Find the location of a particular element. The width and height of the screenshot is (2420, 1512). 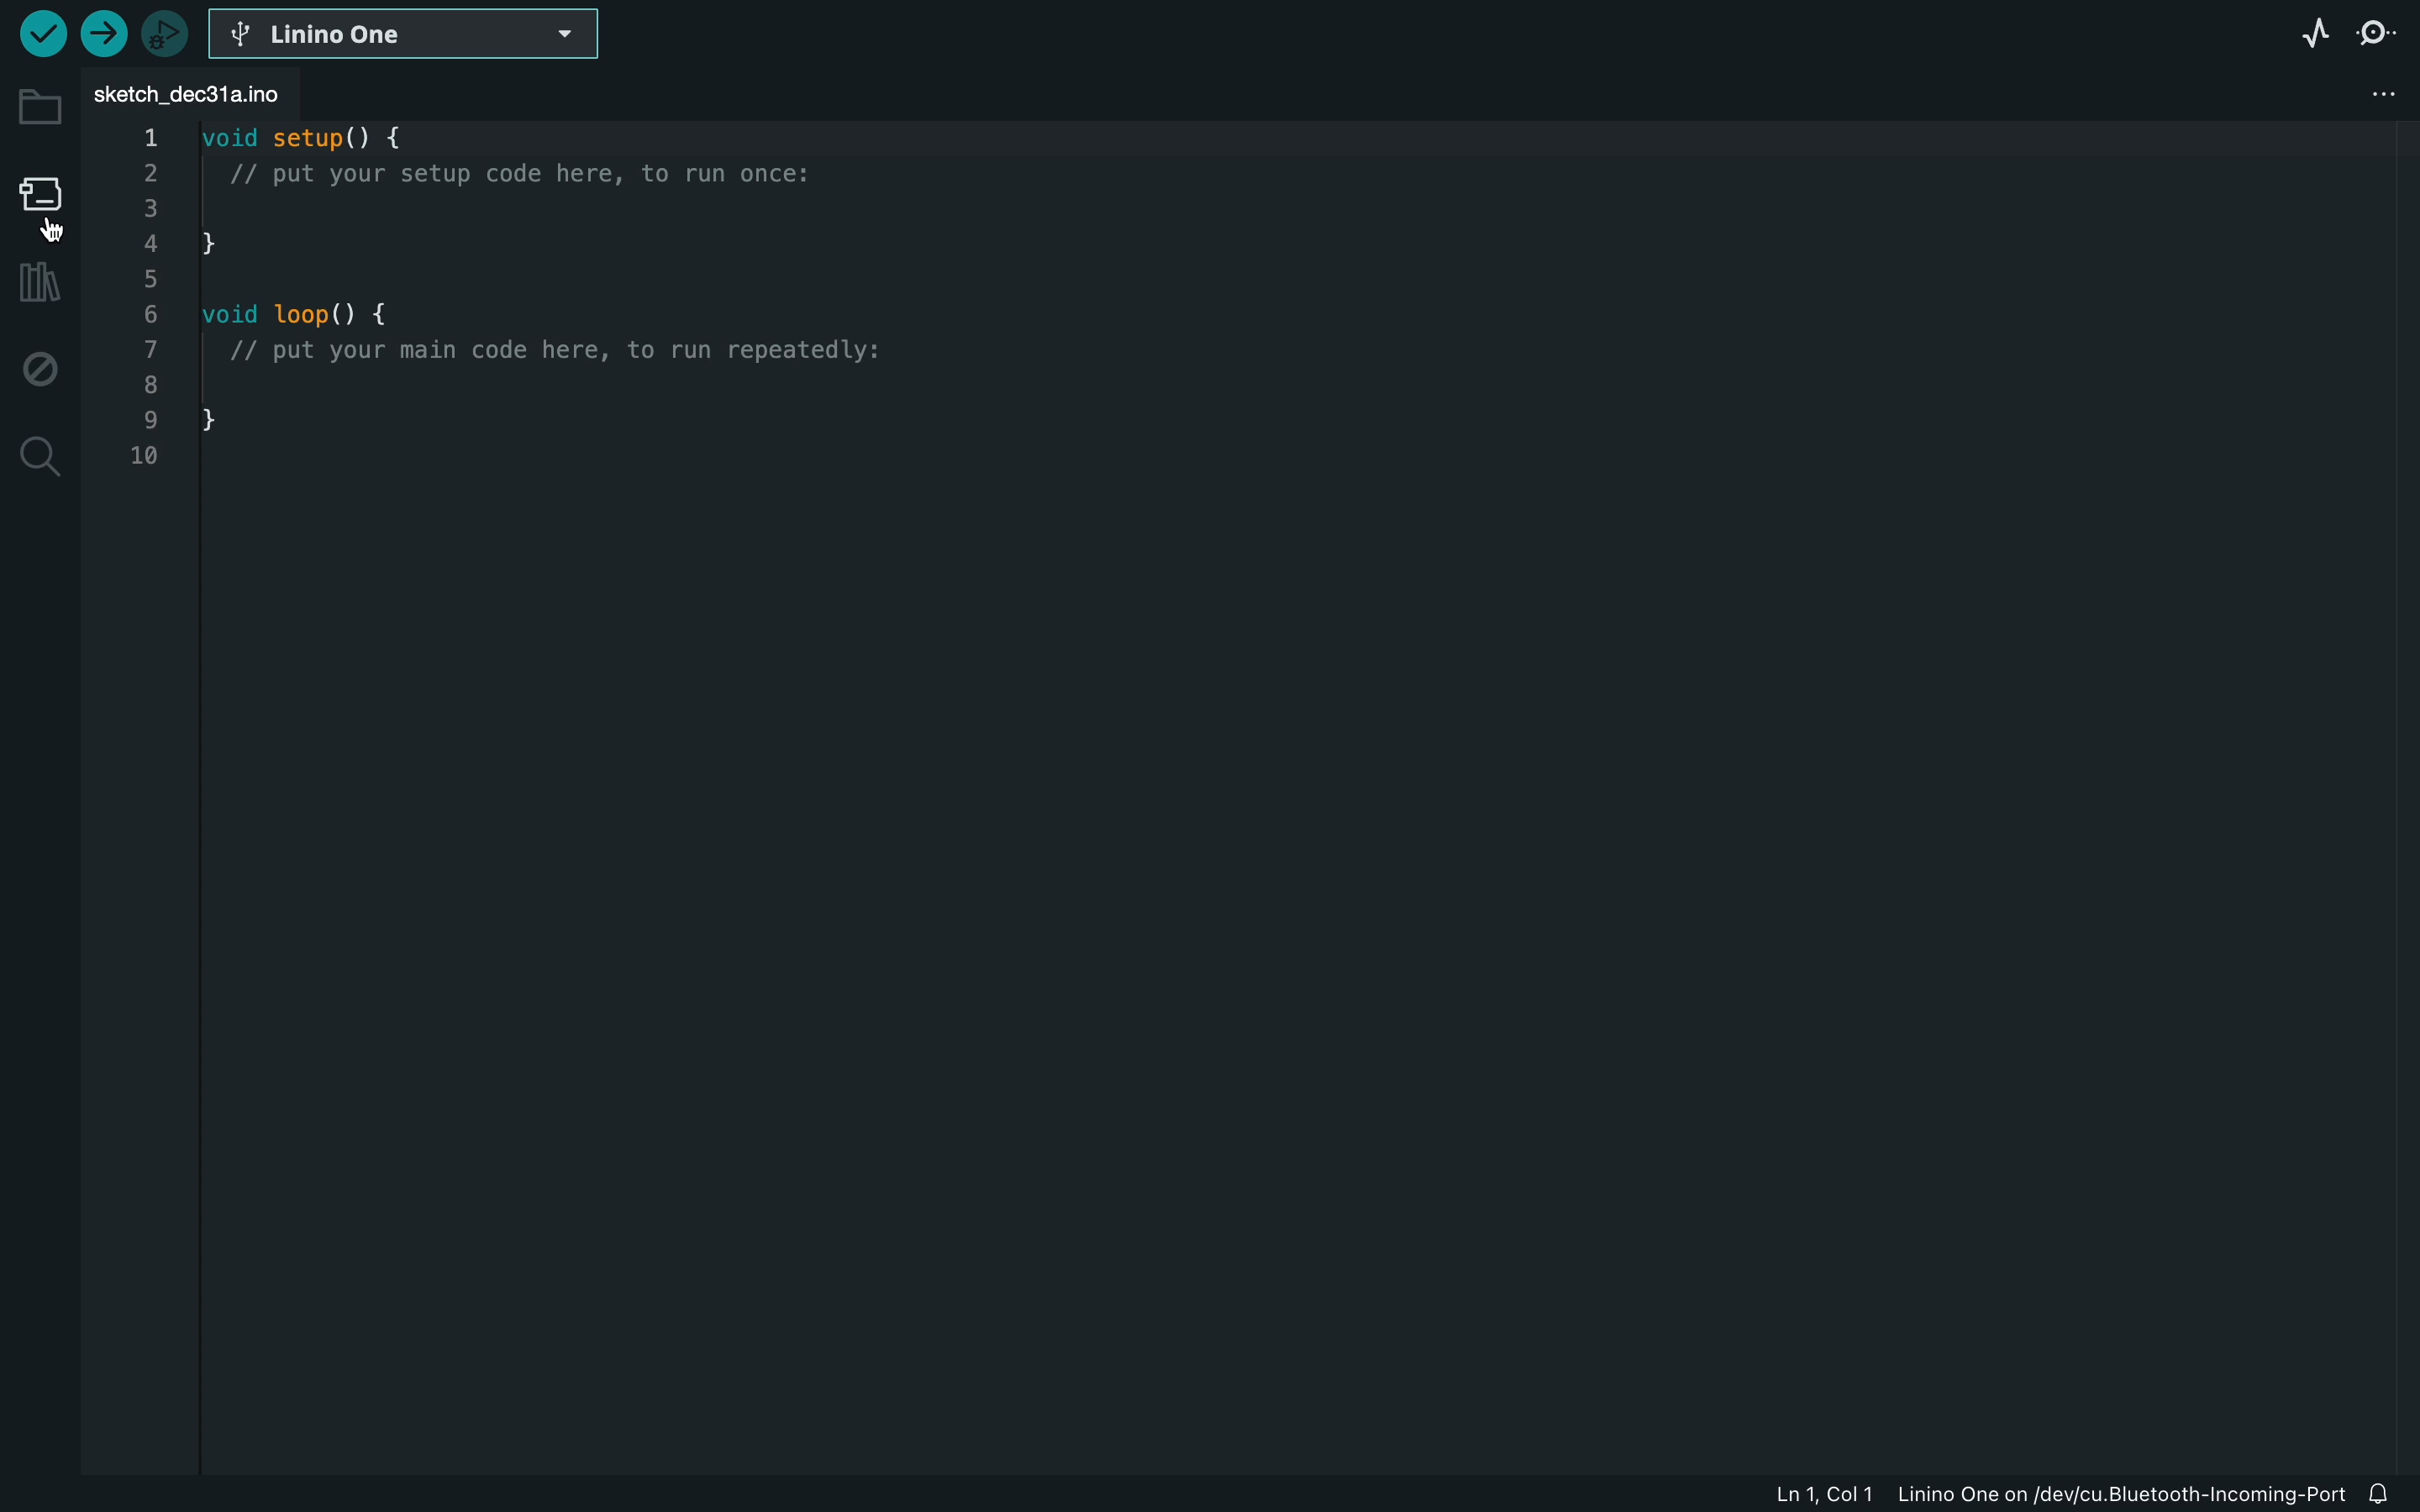

file setting is located at coordinates (2385, 96).